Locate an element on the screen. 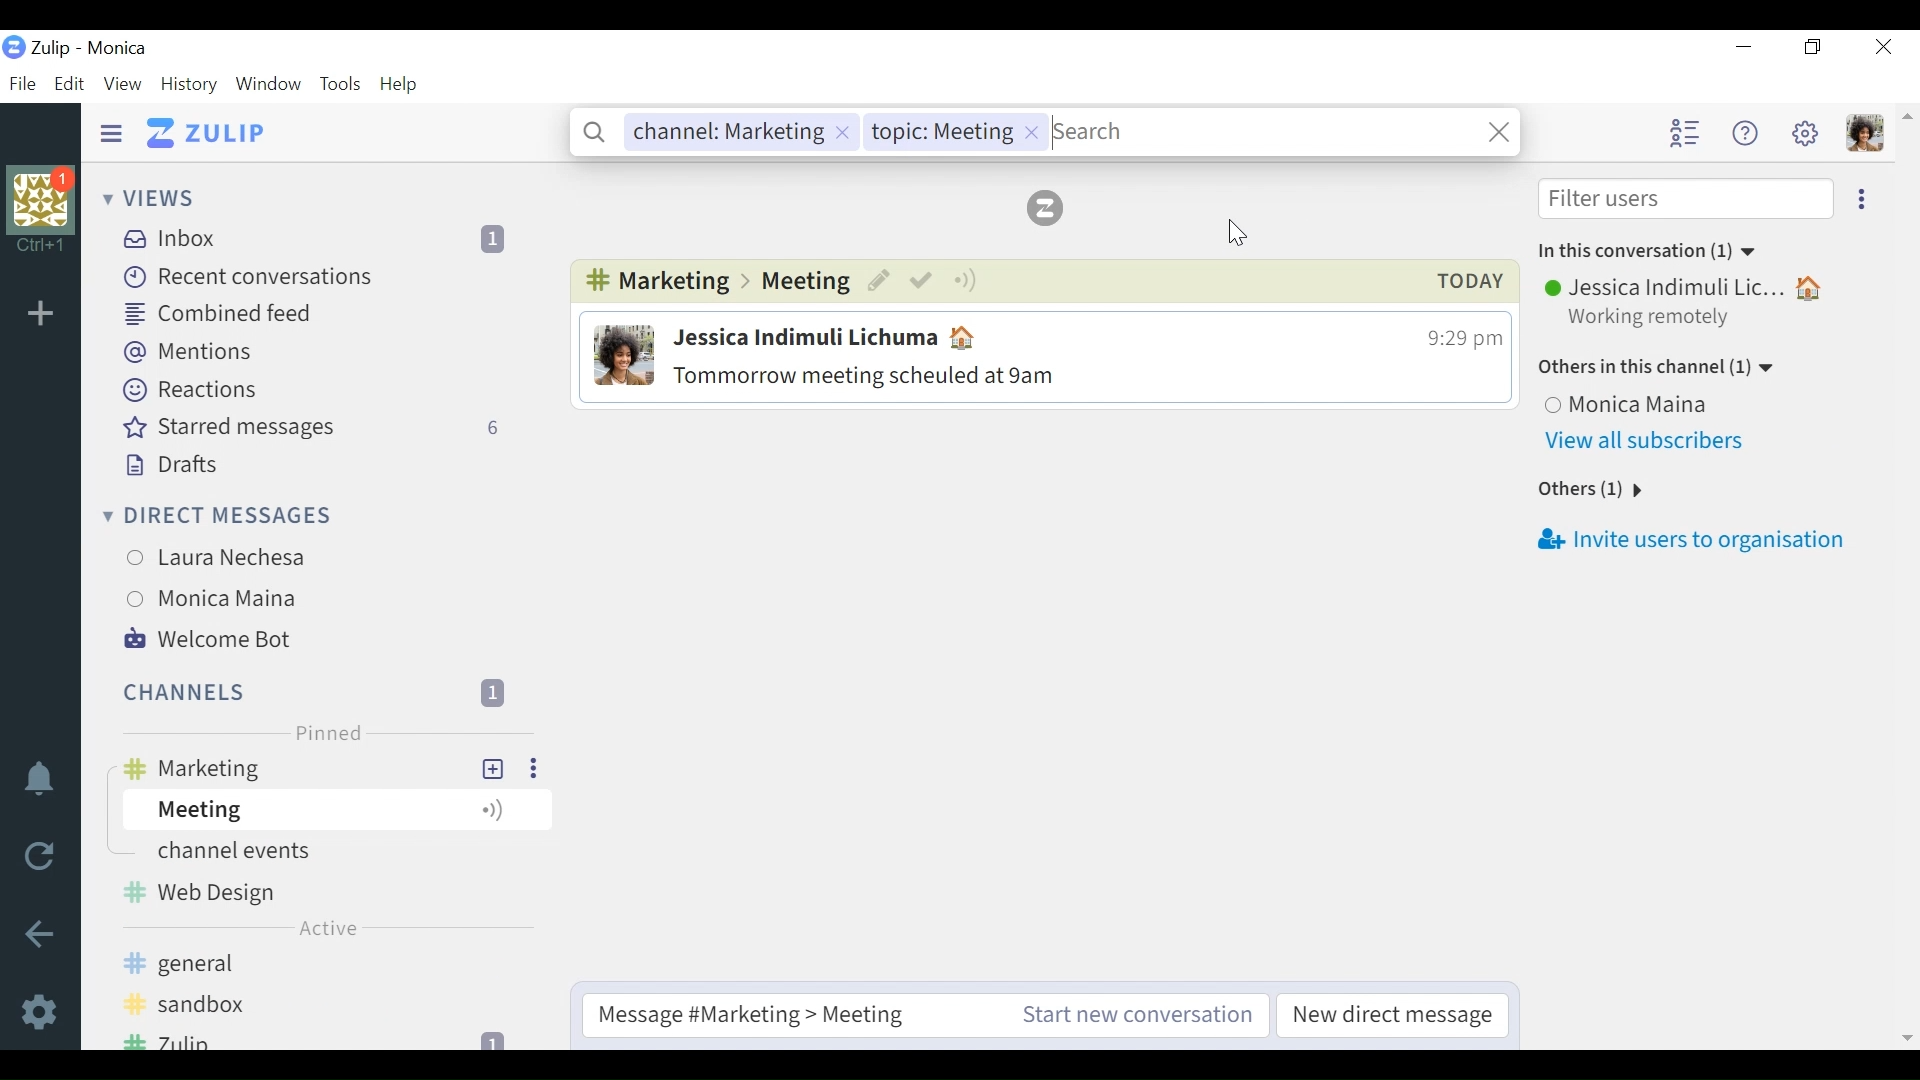  Back is located at coordinates (37, 931).